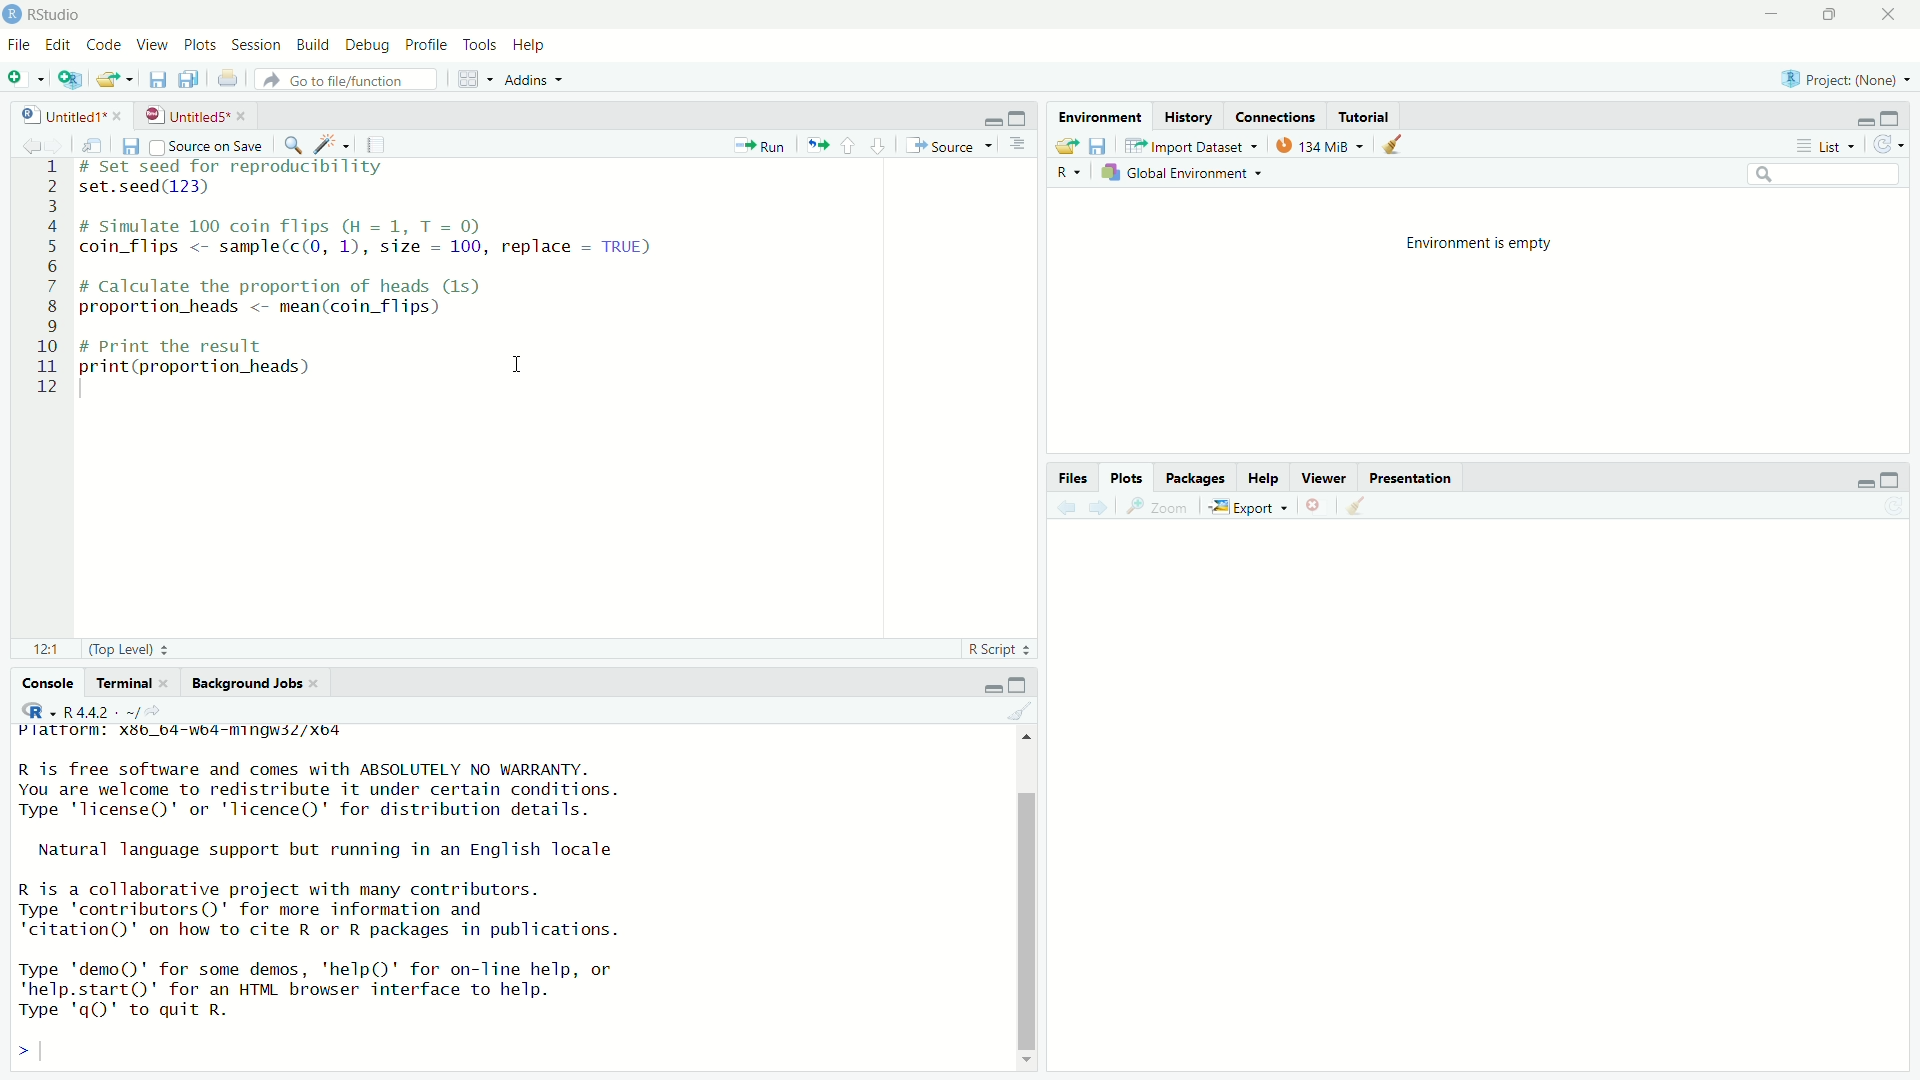 Image resolution: width=1920 pixels, height=1080 pixels. What do you see at coordinates (306, 287) in the screenshot?
I see `# Calculate the proportion of heads (1s)` at bounding box center [306, 287].